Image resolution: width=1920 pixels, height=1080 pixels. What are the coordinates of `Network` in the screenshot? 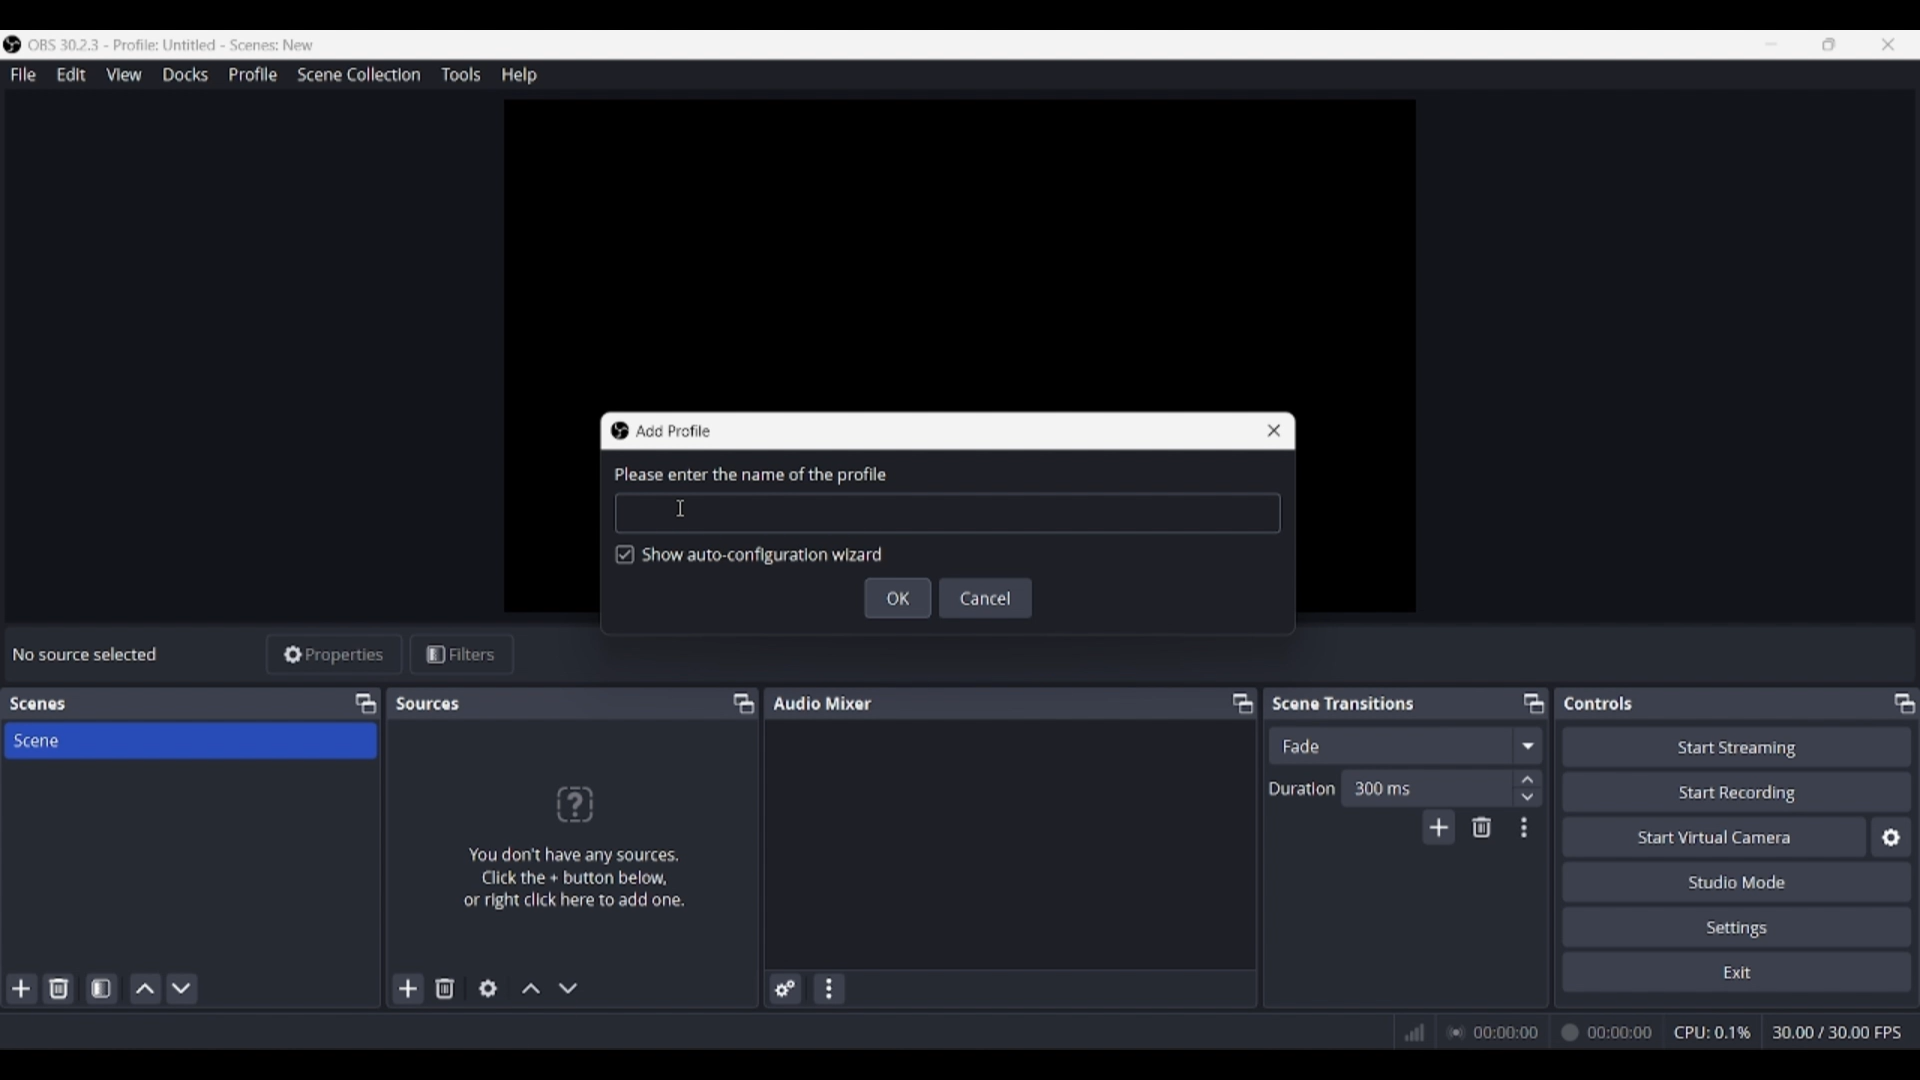 It's located at (1407, 1030).